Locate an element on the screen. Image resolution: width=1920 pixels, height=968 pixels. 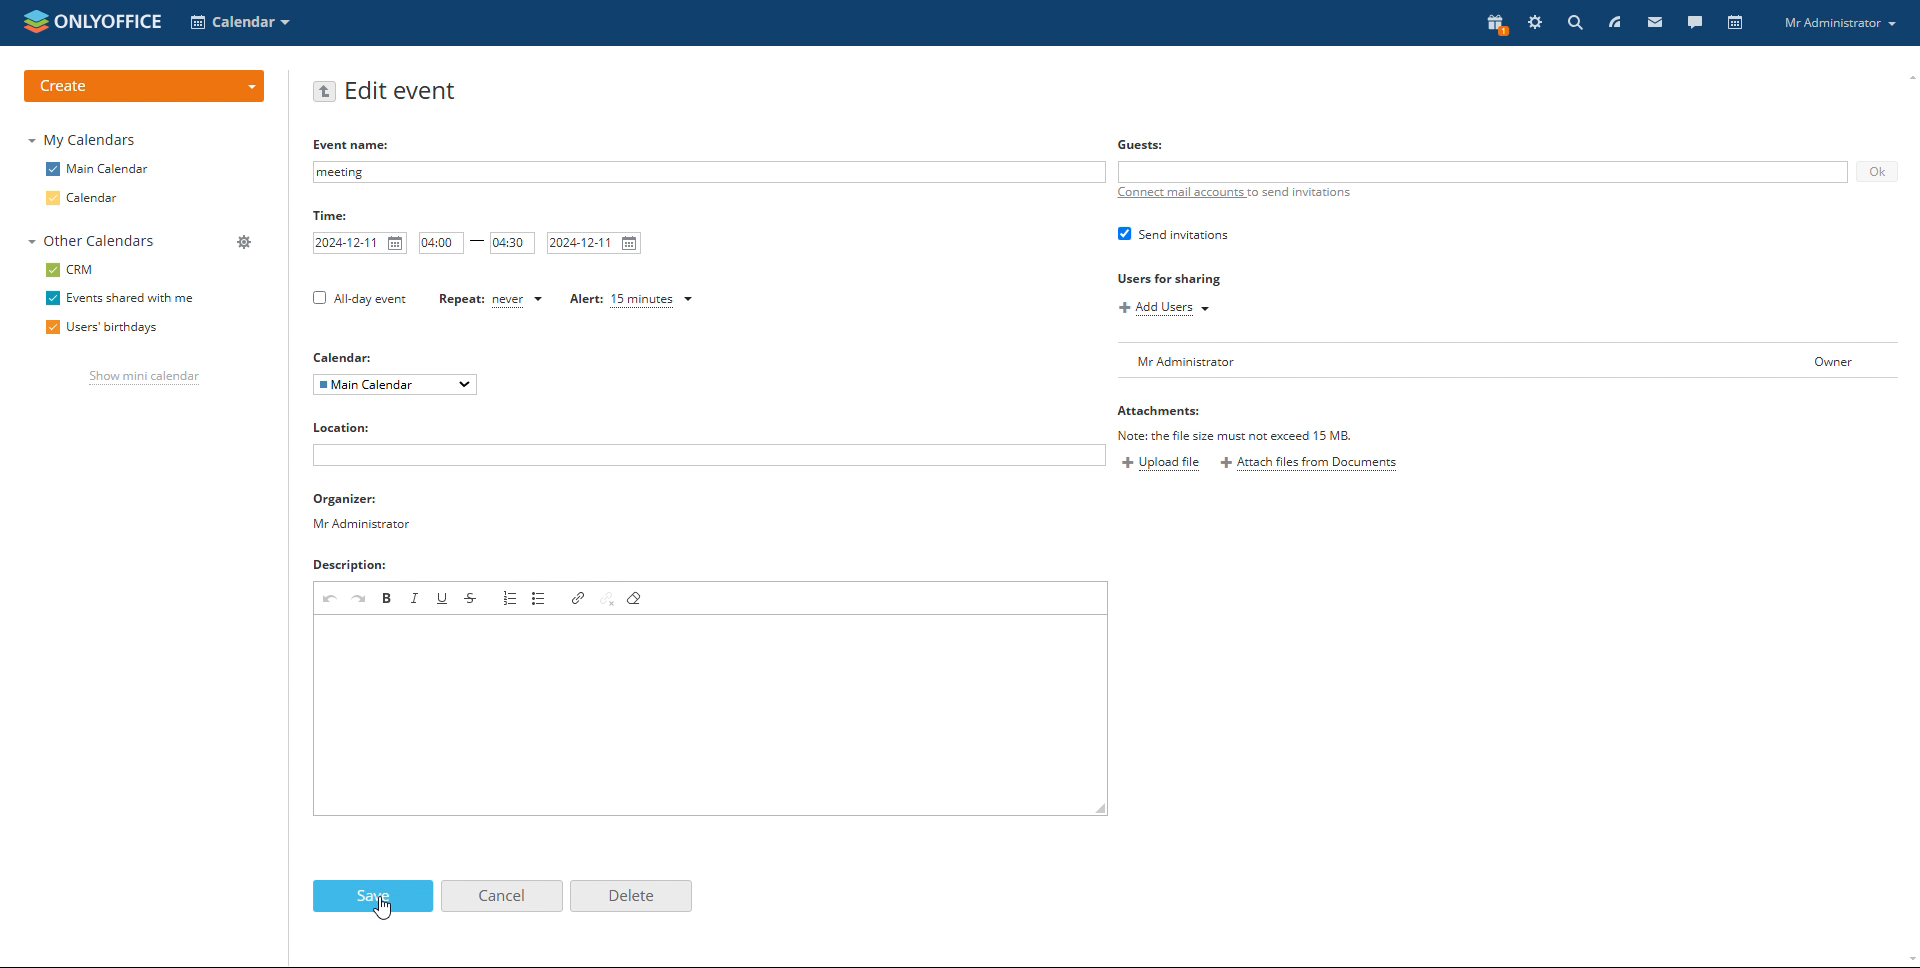
redo is located at coordinates (361, 597).